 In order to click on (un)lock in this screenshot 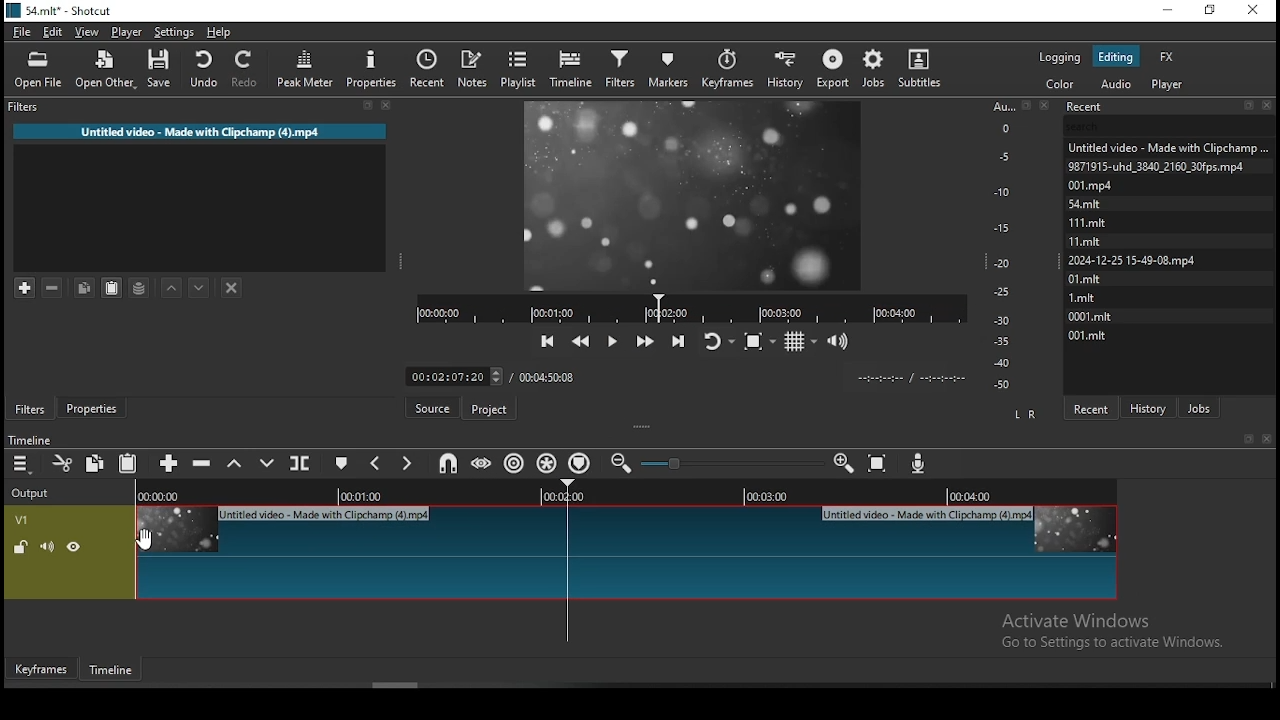, I will do `click(21, 548)`.